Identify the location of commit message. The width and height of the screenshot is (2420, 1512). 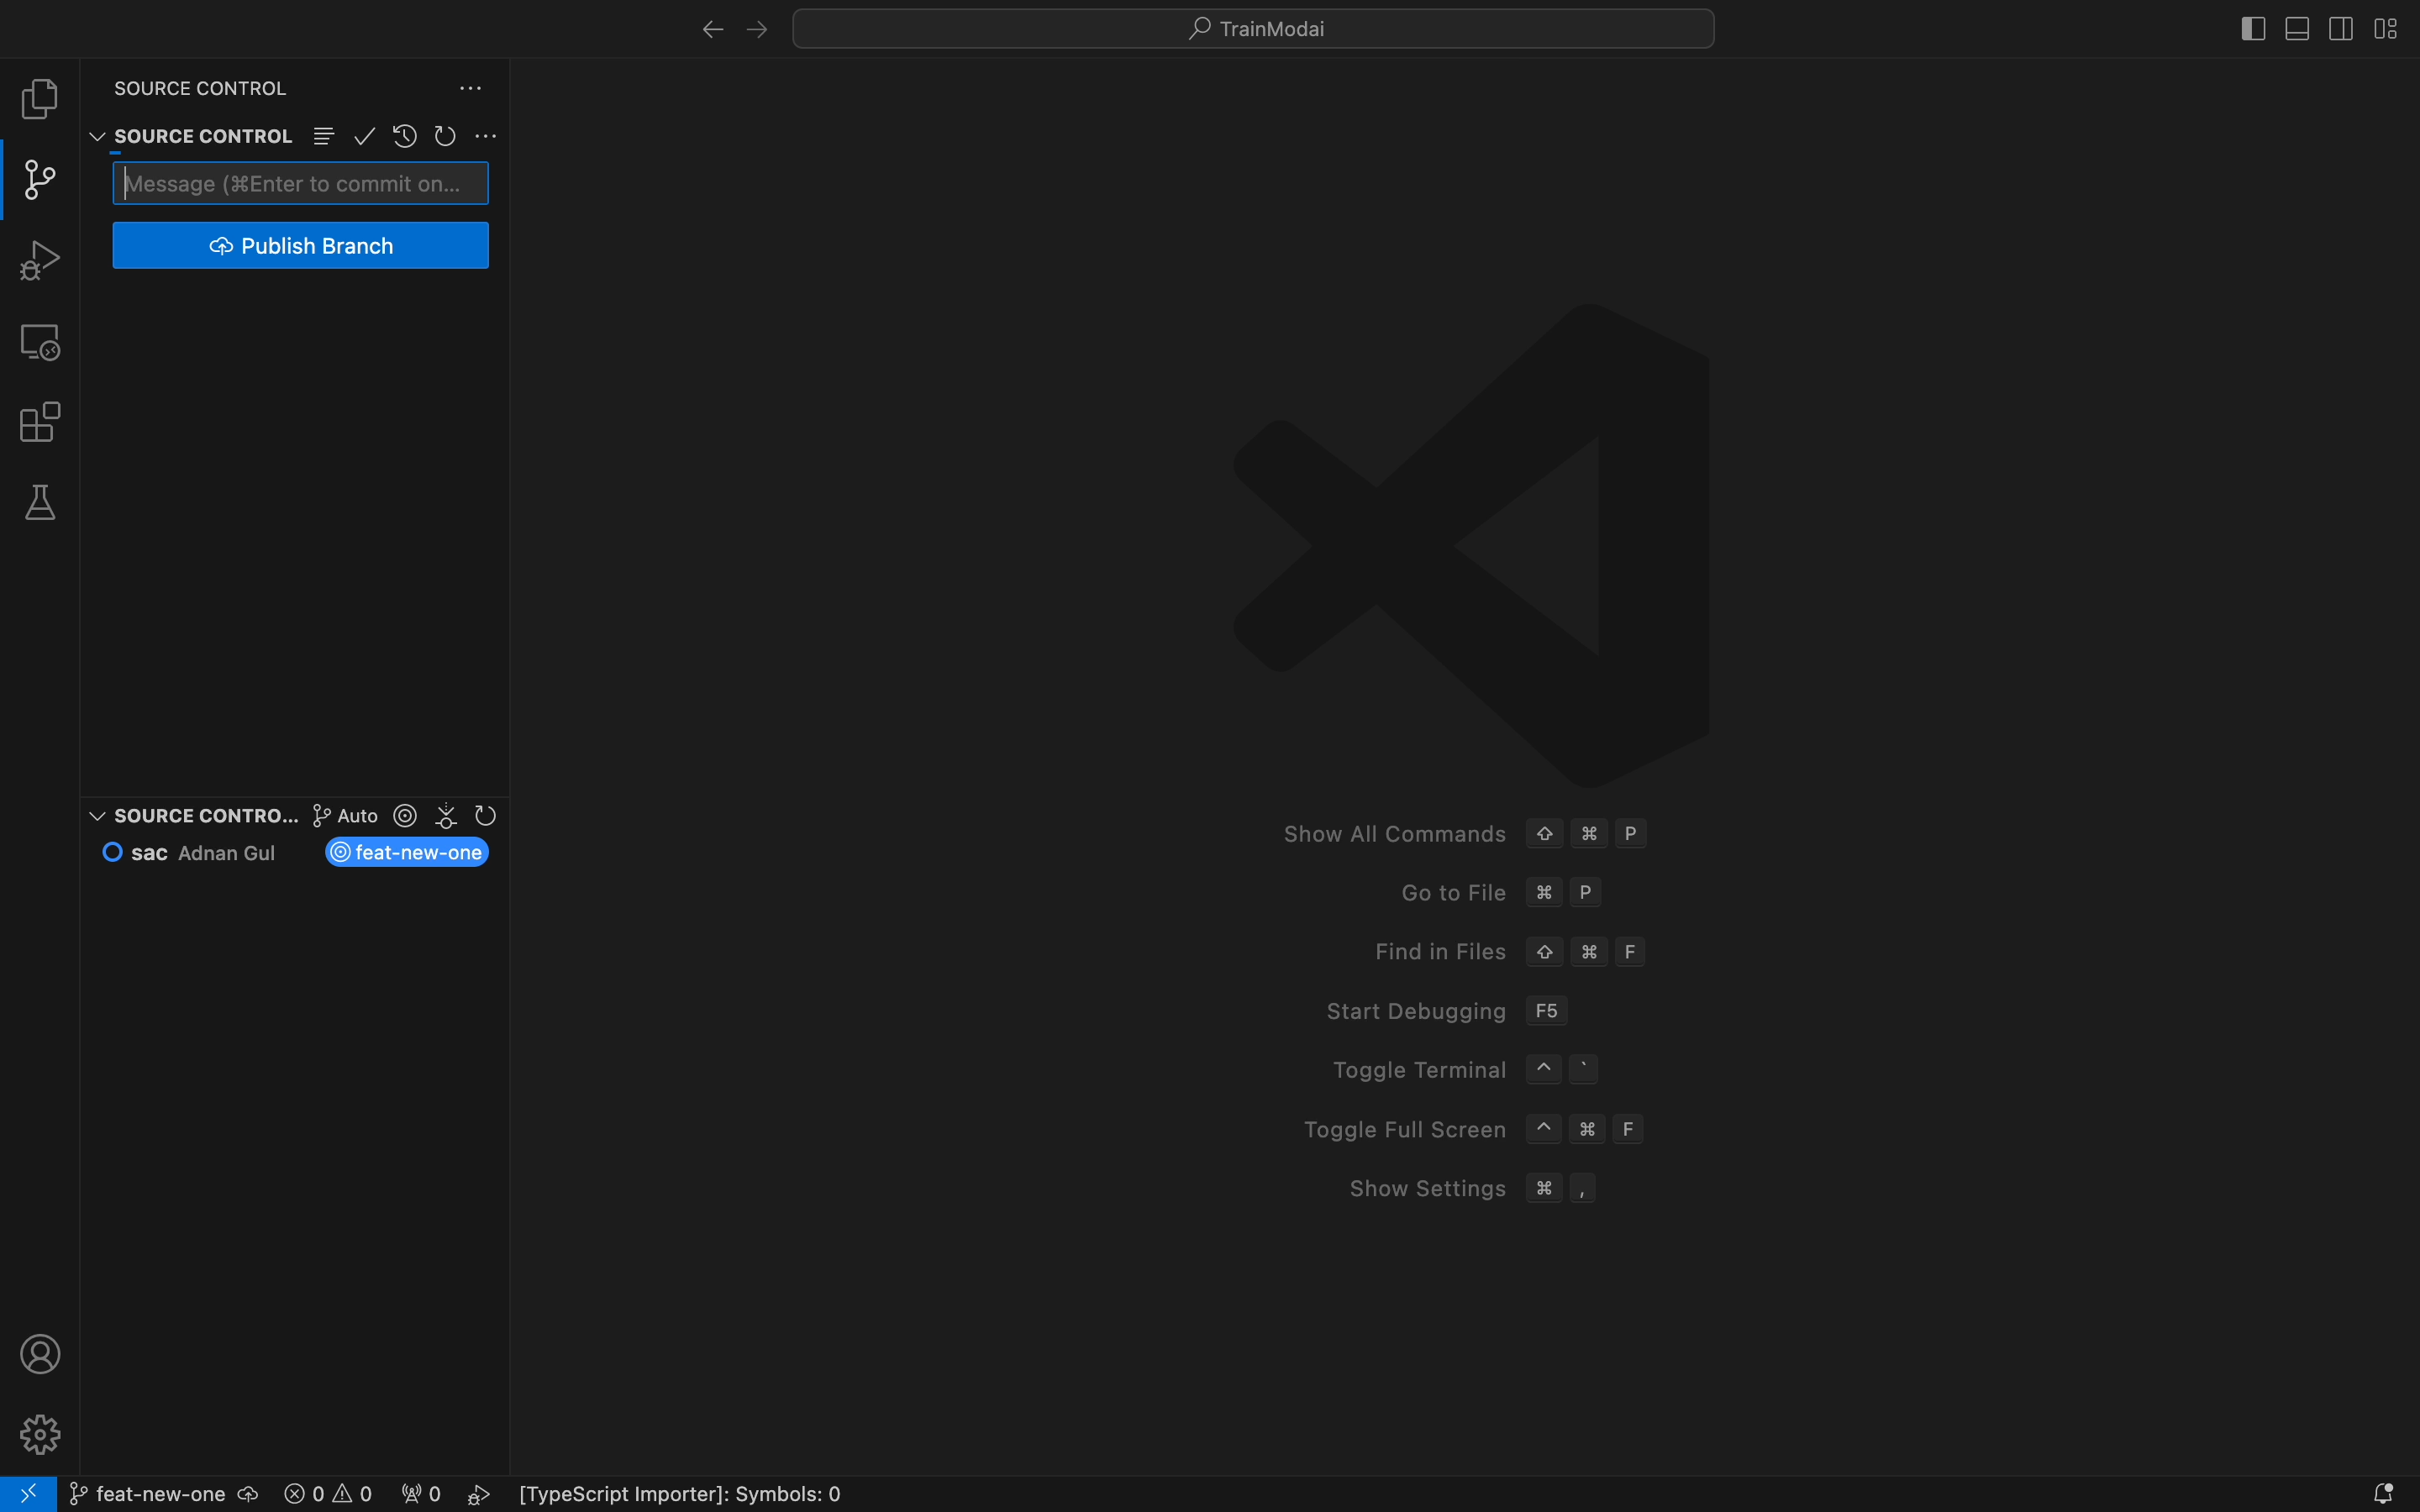
(301, 181).